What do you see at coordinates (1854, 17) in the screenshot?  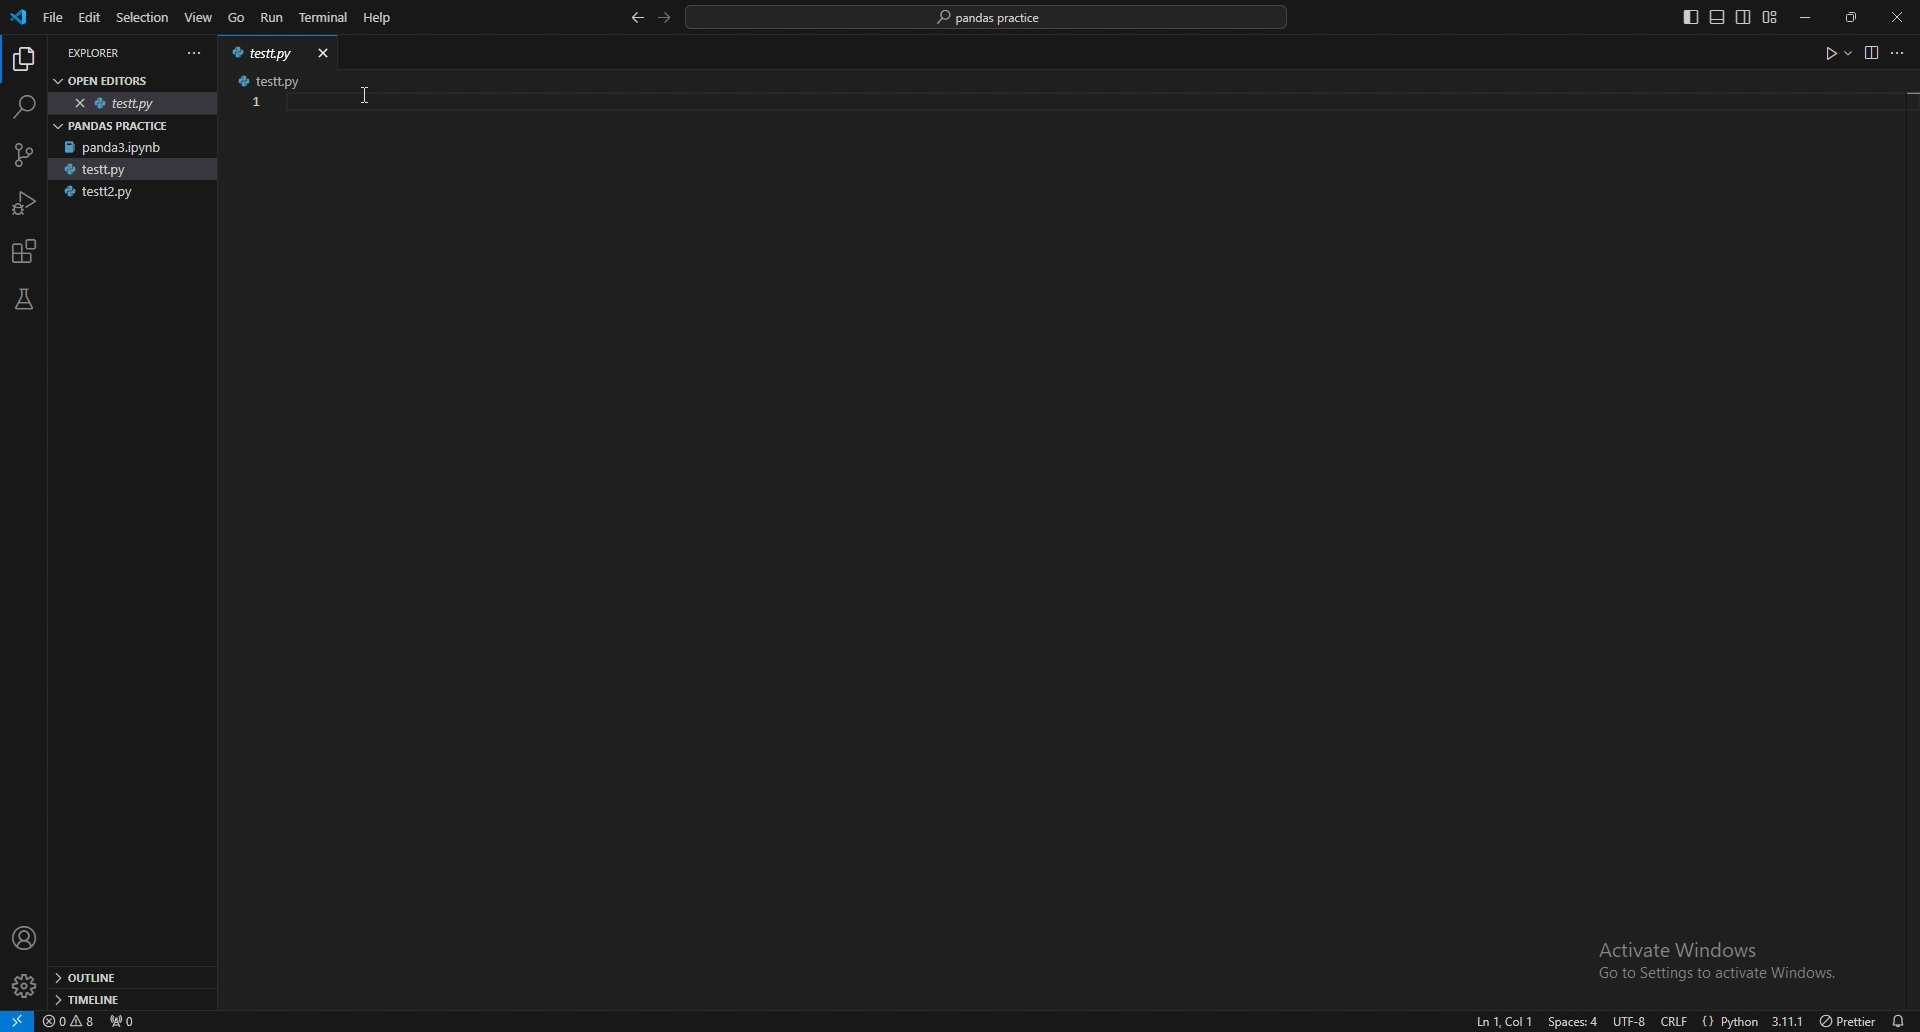 I see `resize` at bounding box center [1854, 17].